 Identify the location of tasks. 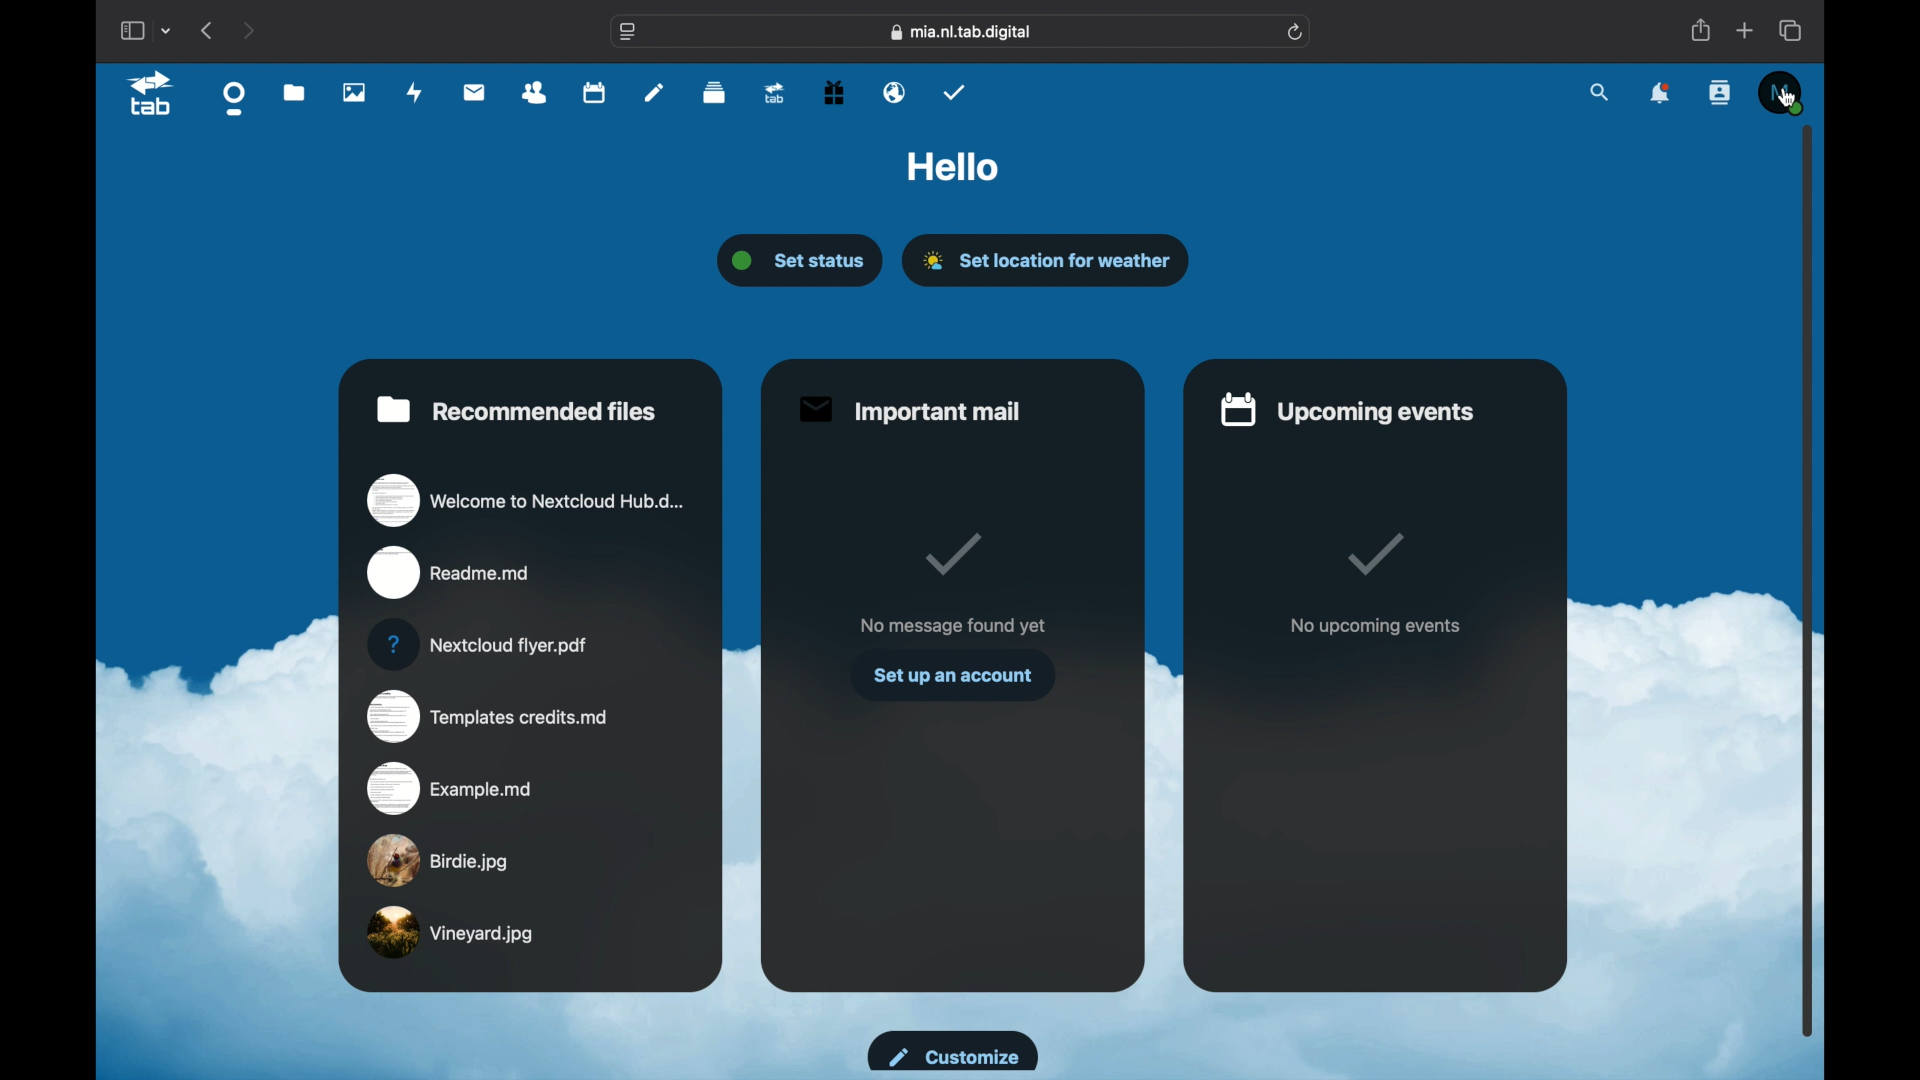
(955, 92).